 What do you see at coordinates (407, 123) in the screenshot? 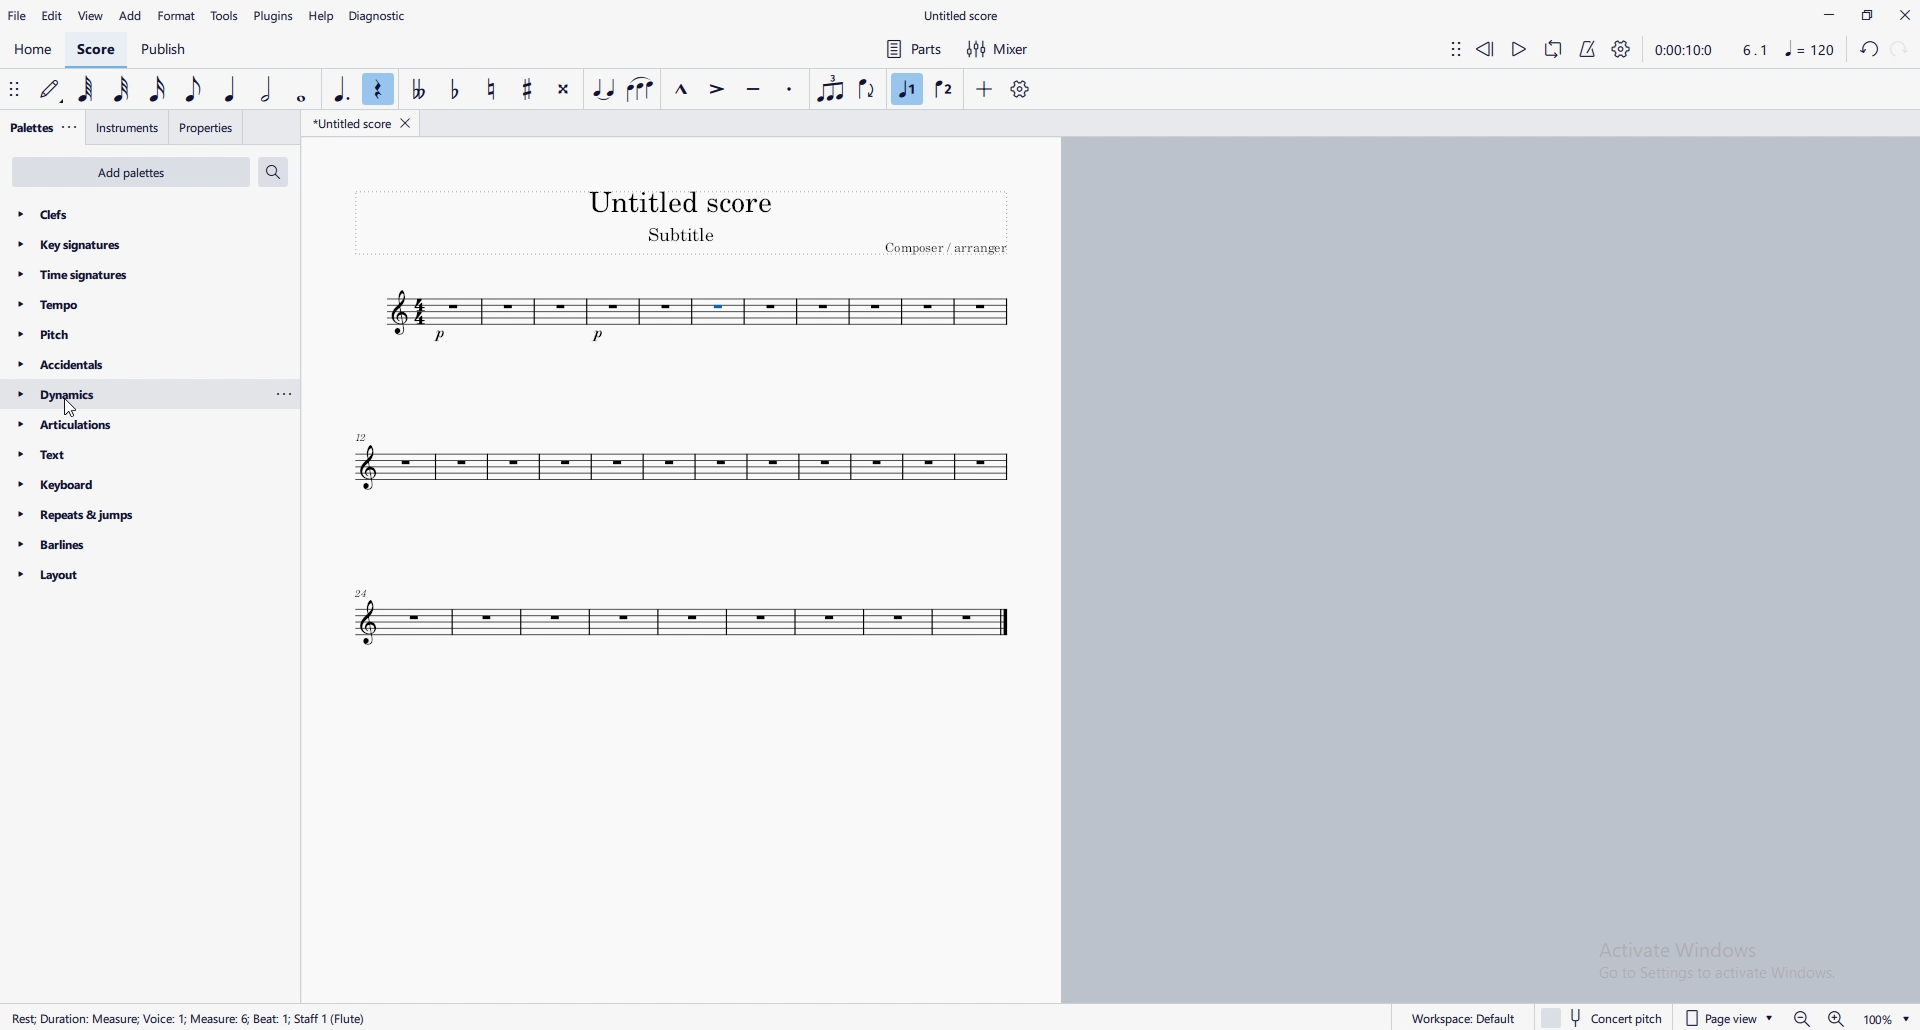
I see `close` at bounding box center [407, 123].